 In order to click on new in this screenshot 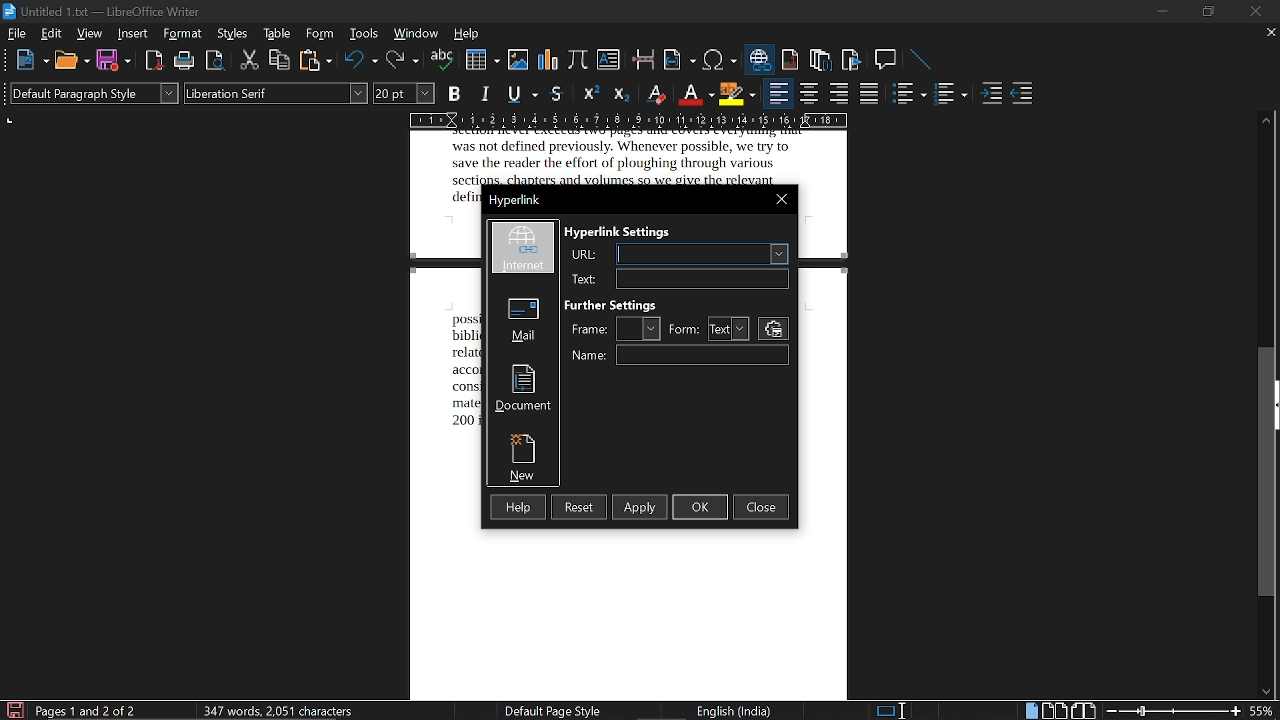, I will do `click(31, 61)`.